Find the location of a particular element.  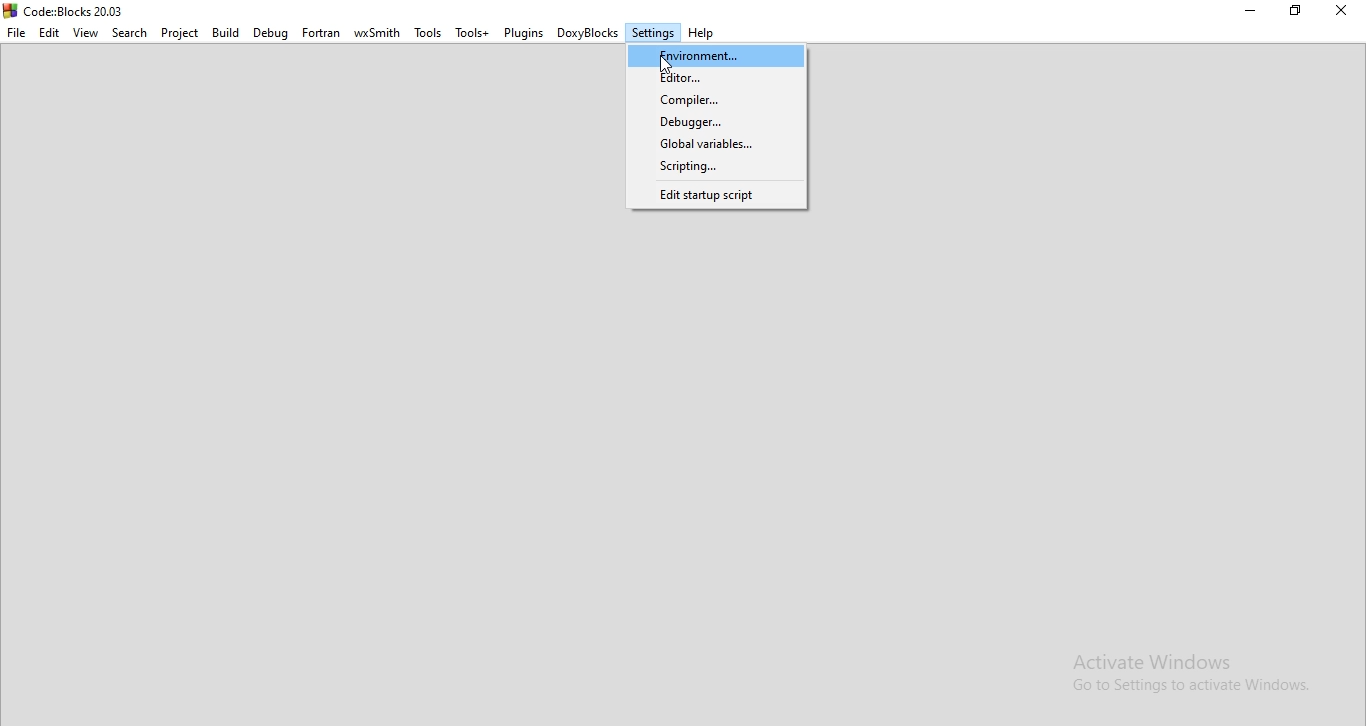

Debug is located at coordinates (269, 34).